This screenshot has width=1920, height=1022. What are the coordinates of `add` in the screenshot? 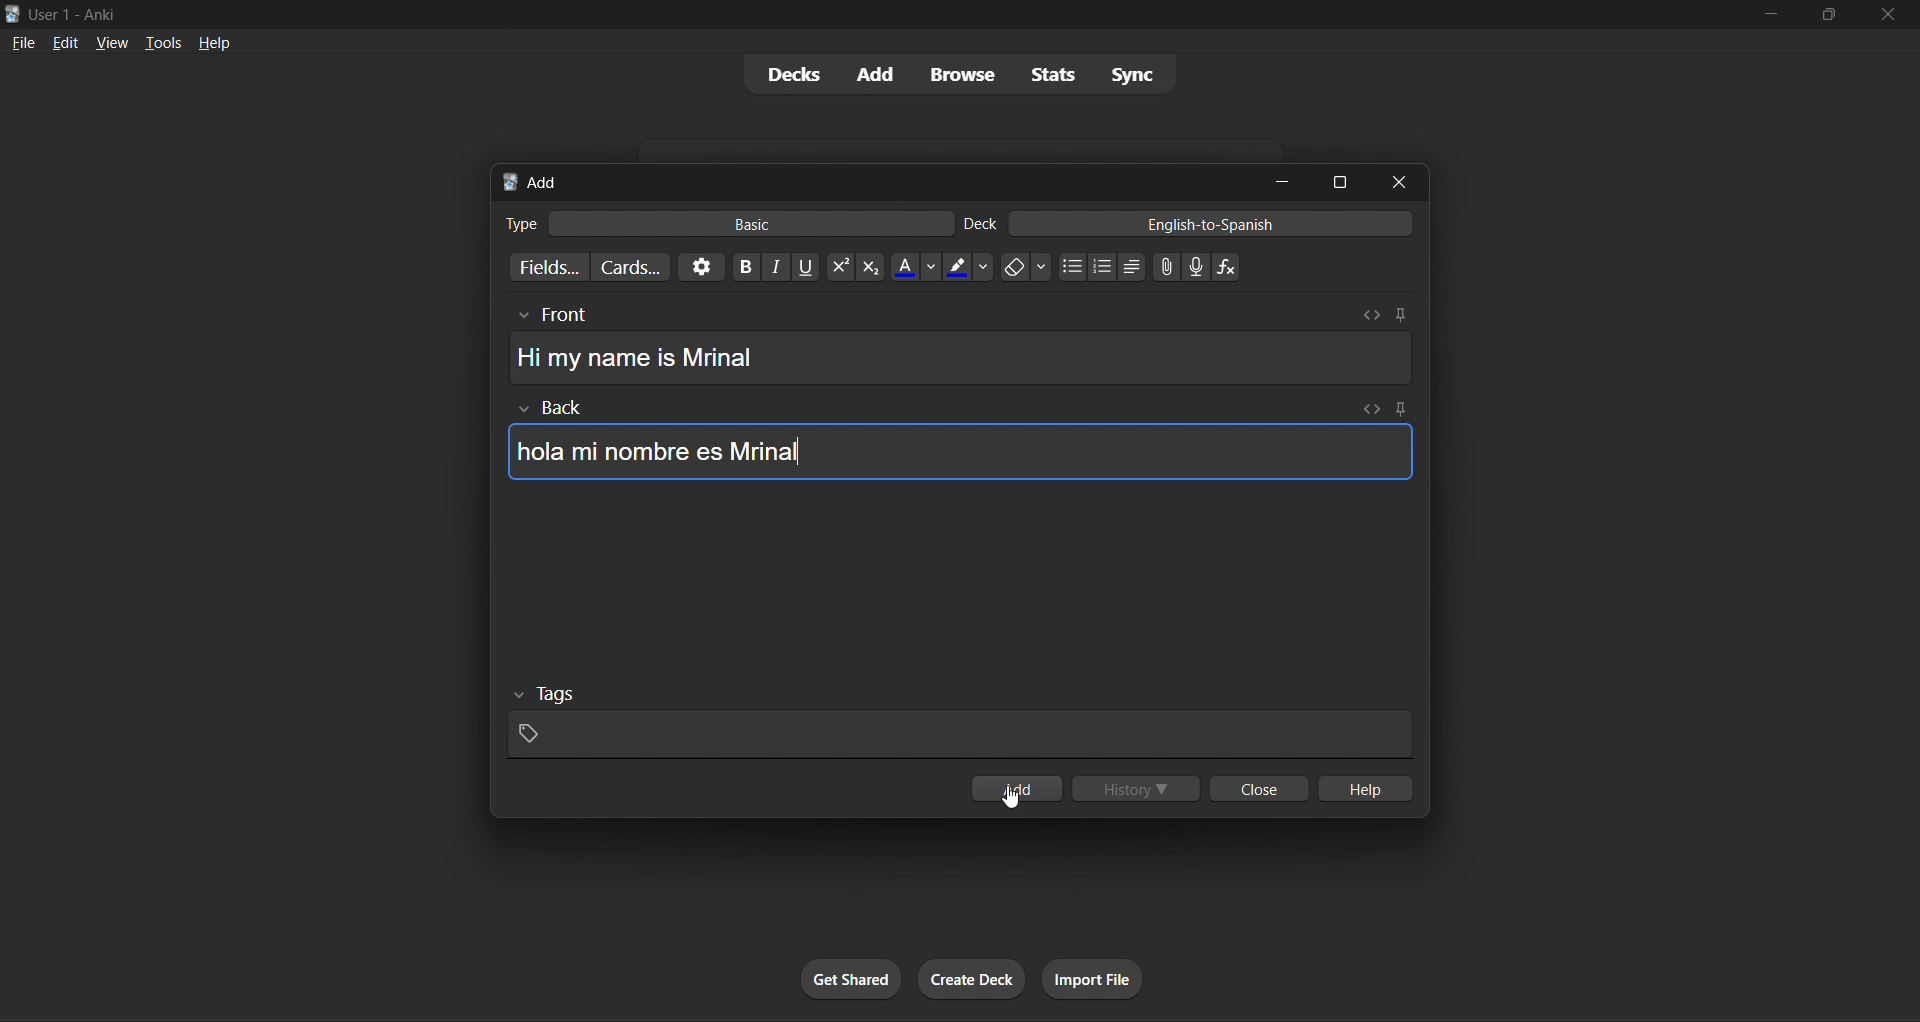 It's located at (876, 73).